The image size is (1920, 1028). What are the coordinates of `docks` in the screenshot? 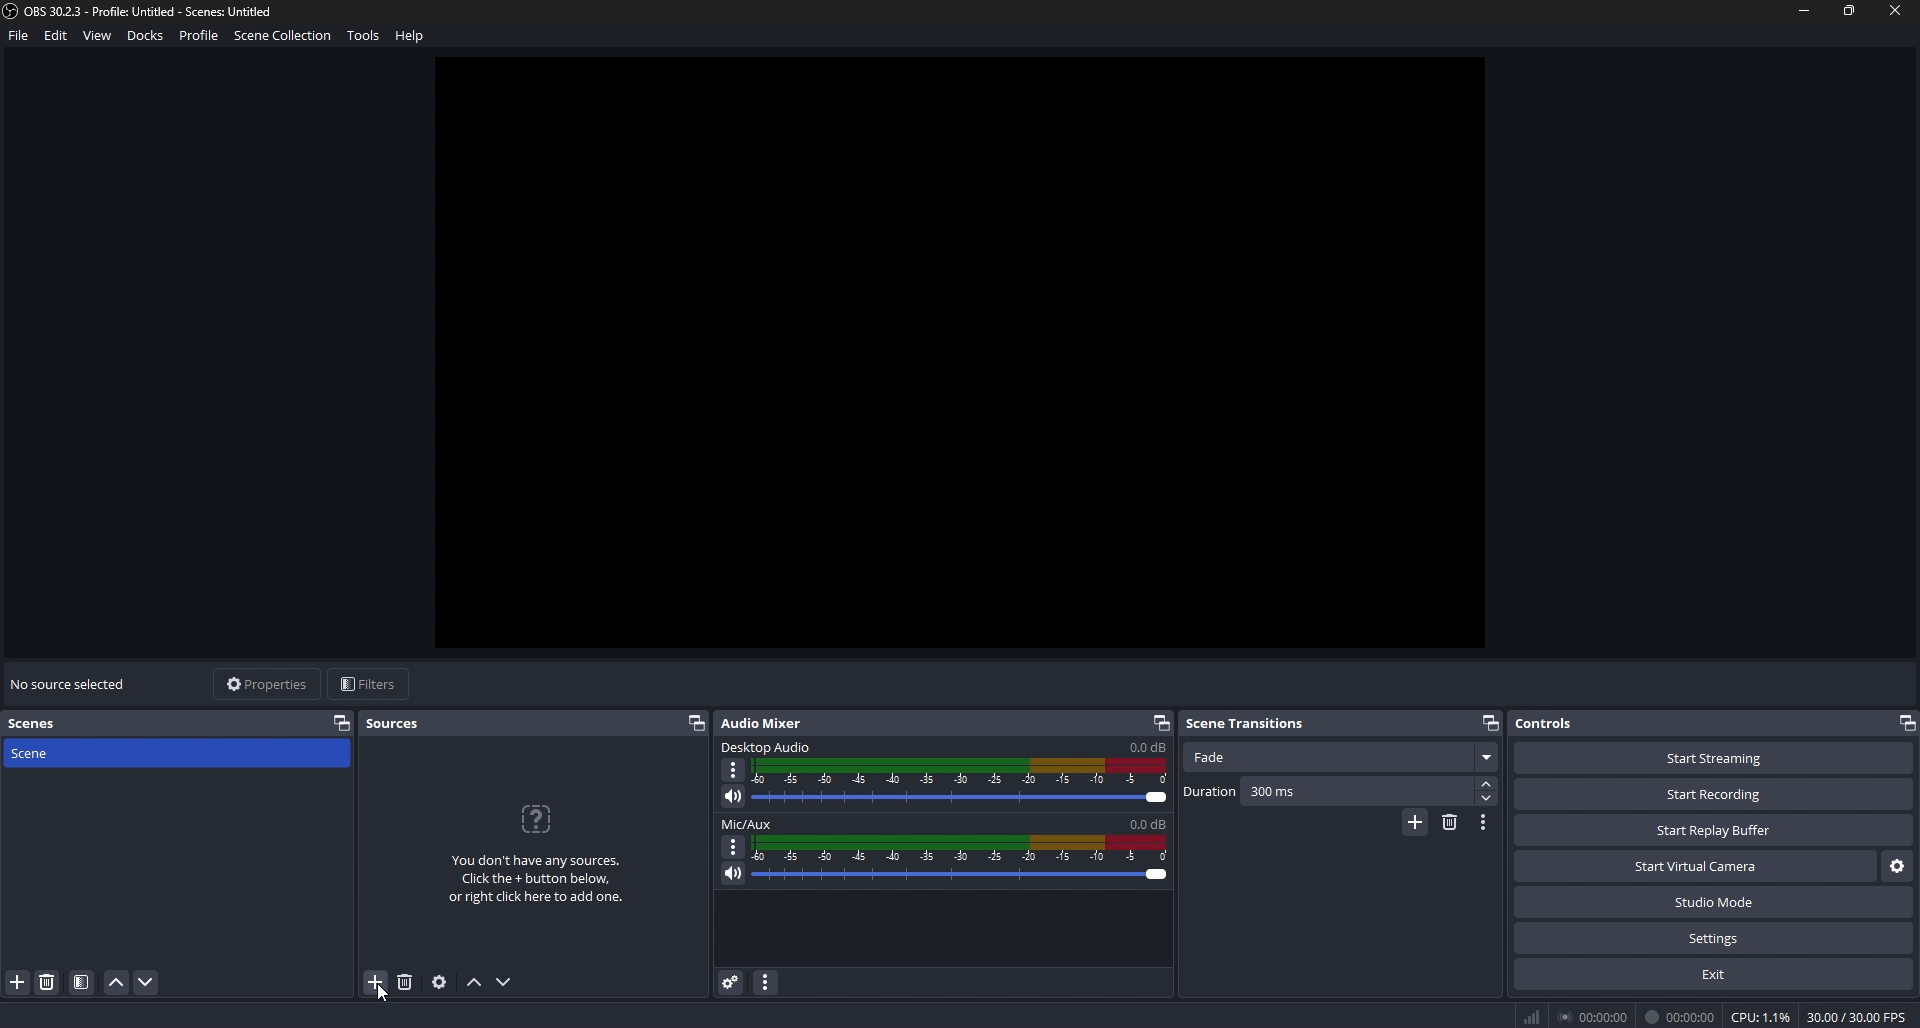 It's located at (146, 35).